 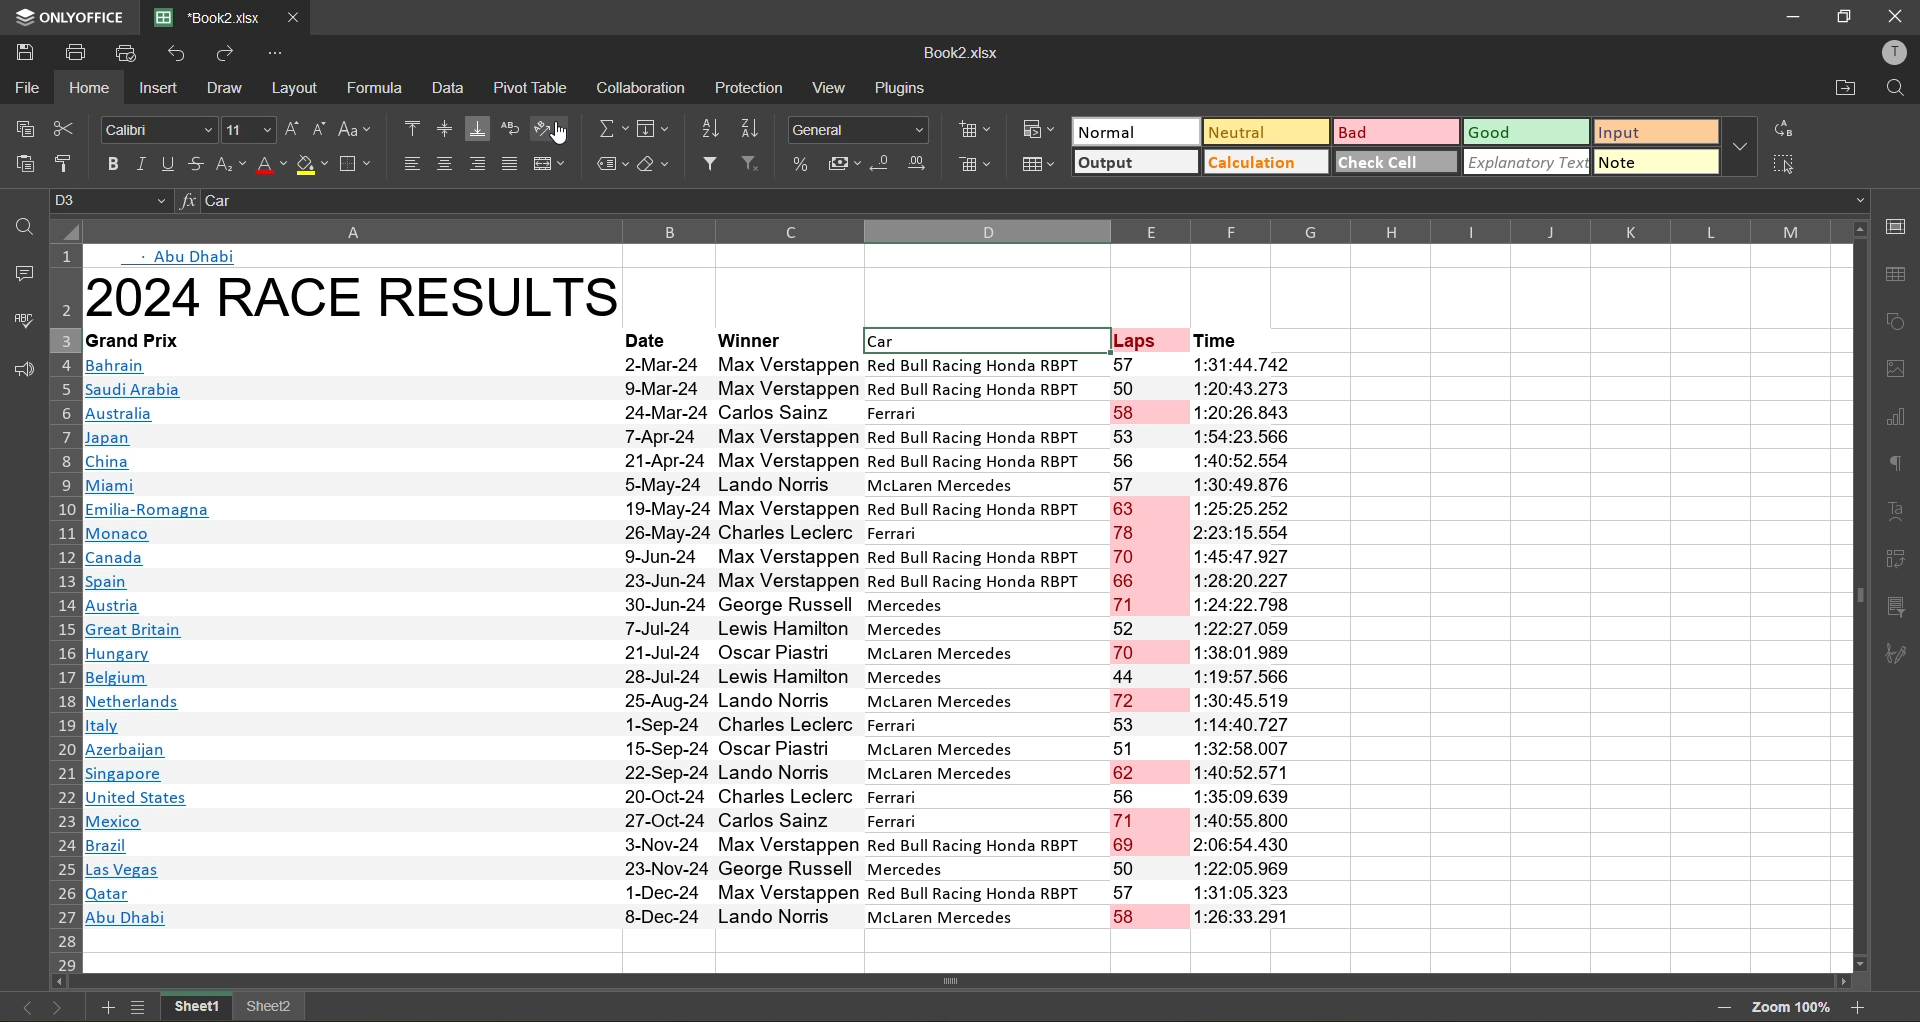 I want to click on justified, so click(x=505, y=165).